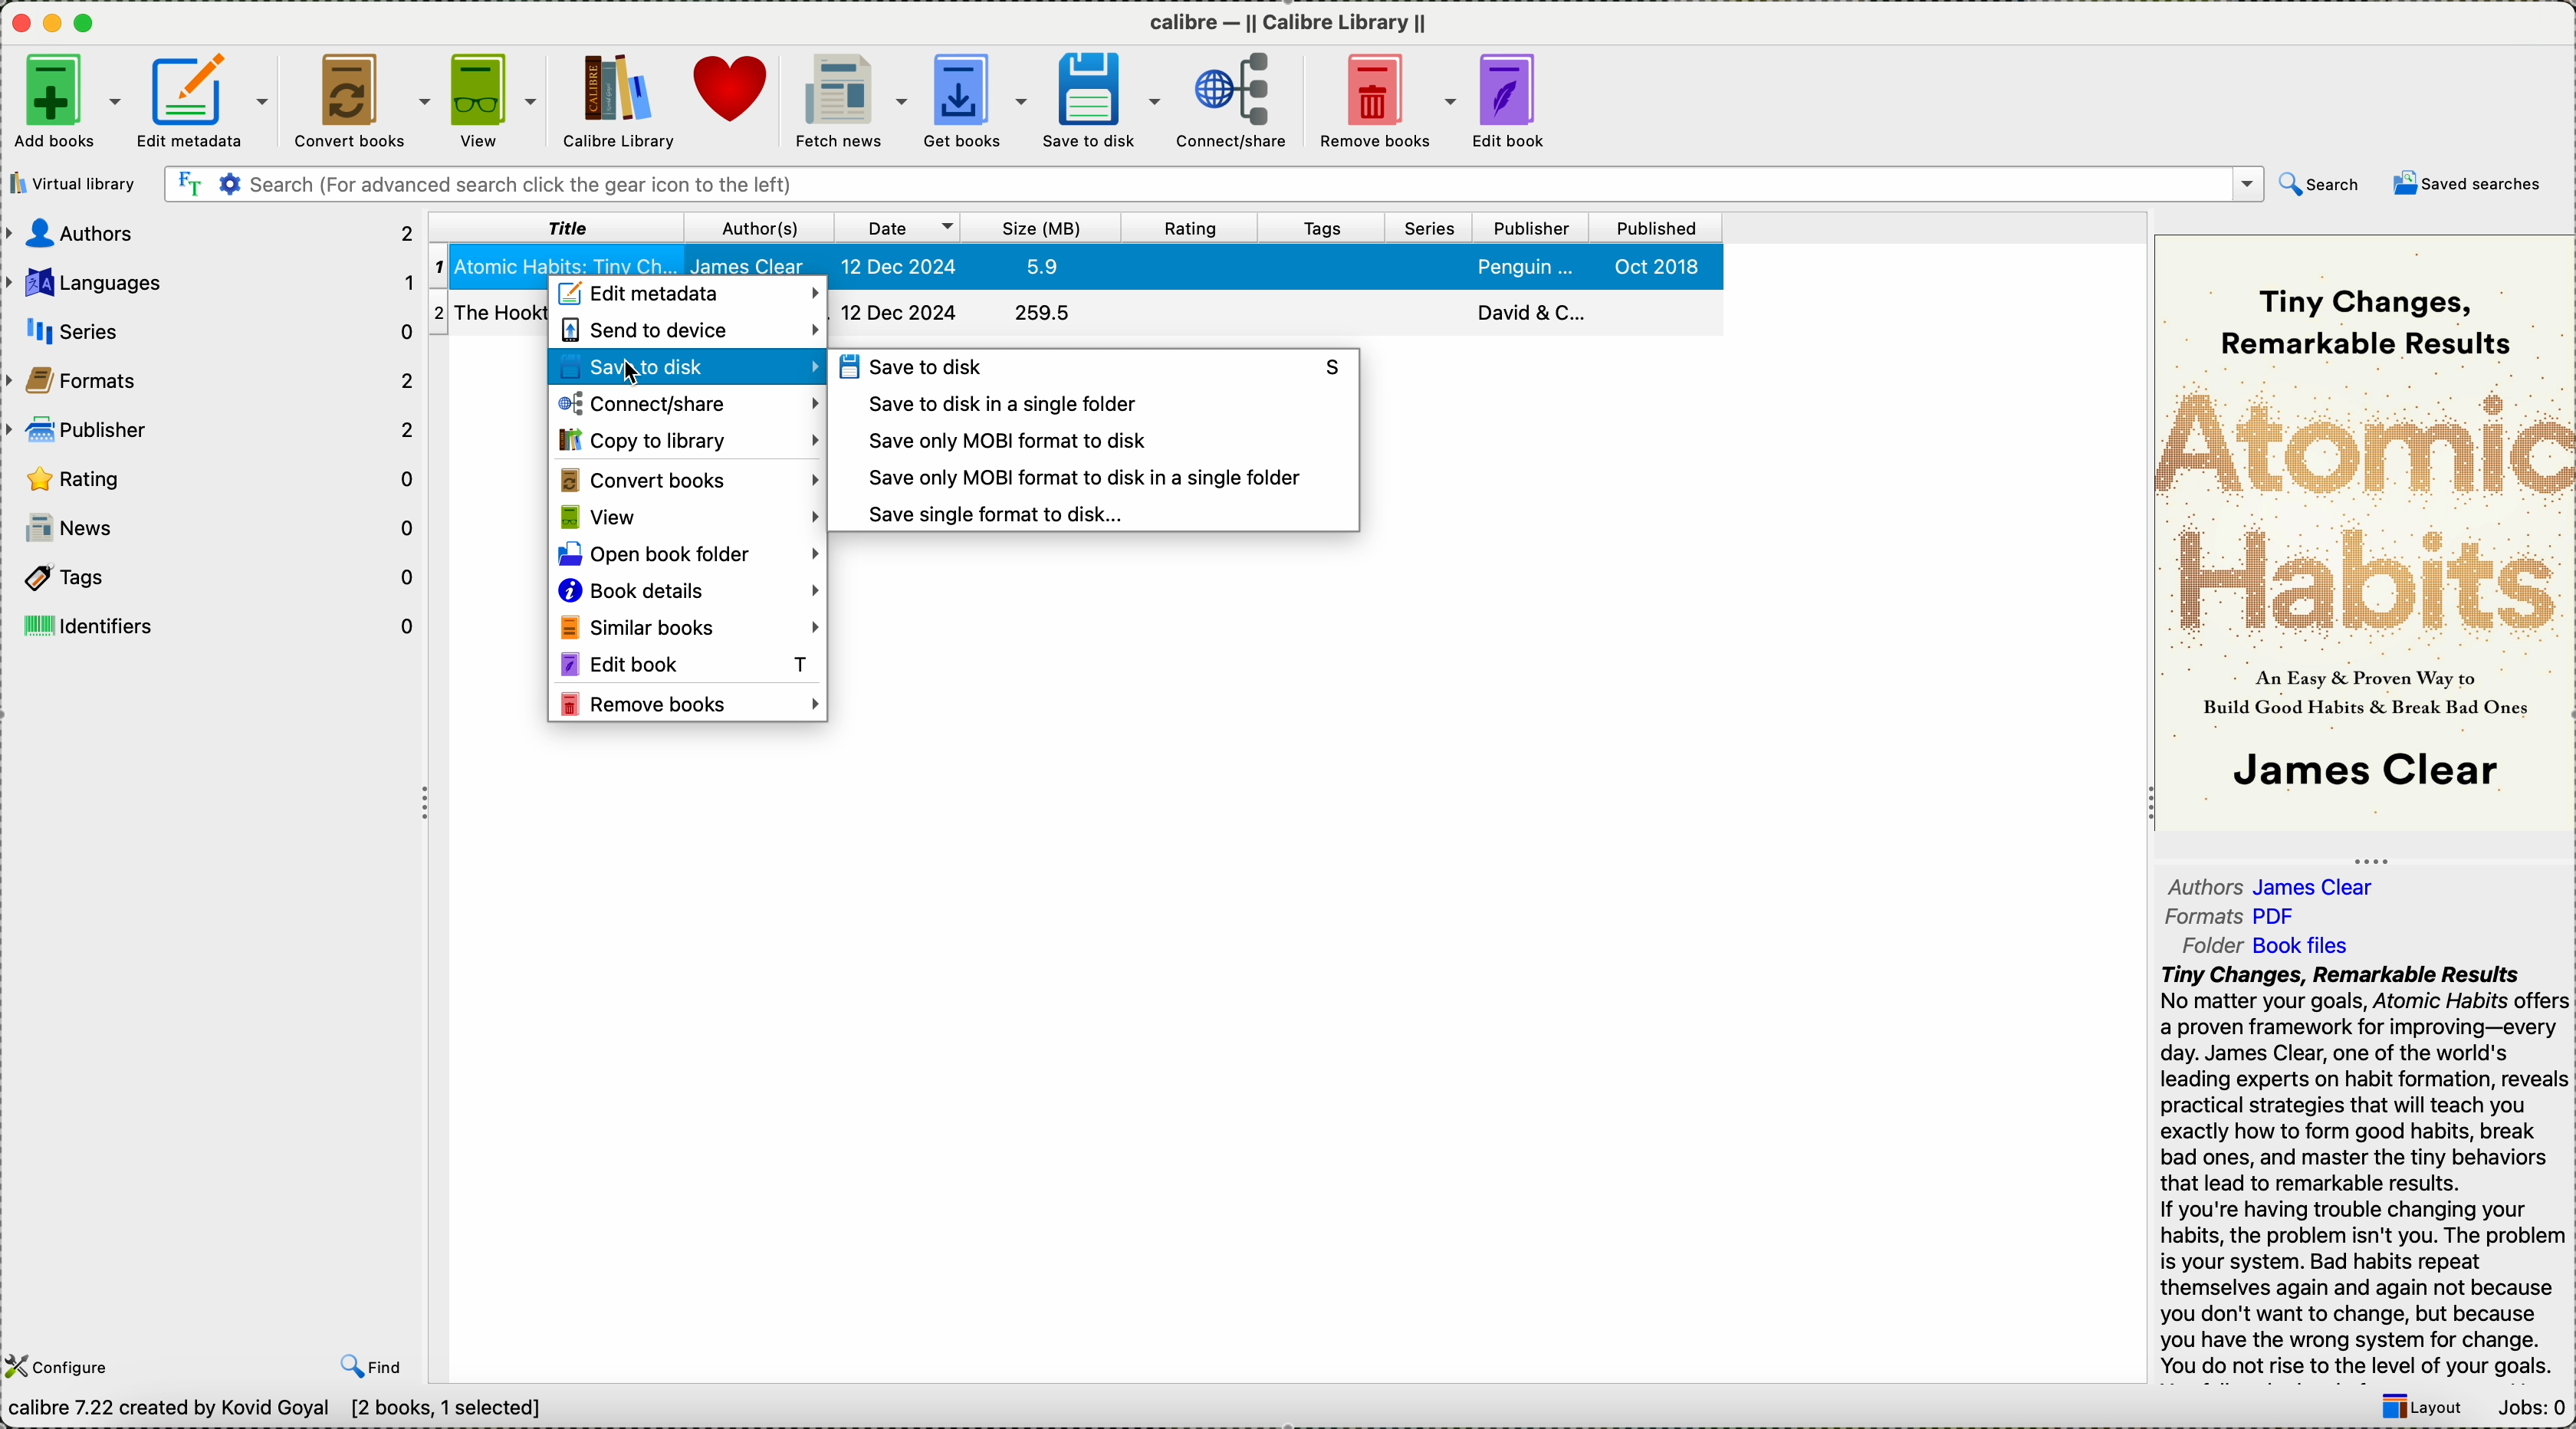  What do you see at coordinates (1087, 262) in the screenshot?
I see `book selected` at bounding box center [1087, 262].